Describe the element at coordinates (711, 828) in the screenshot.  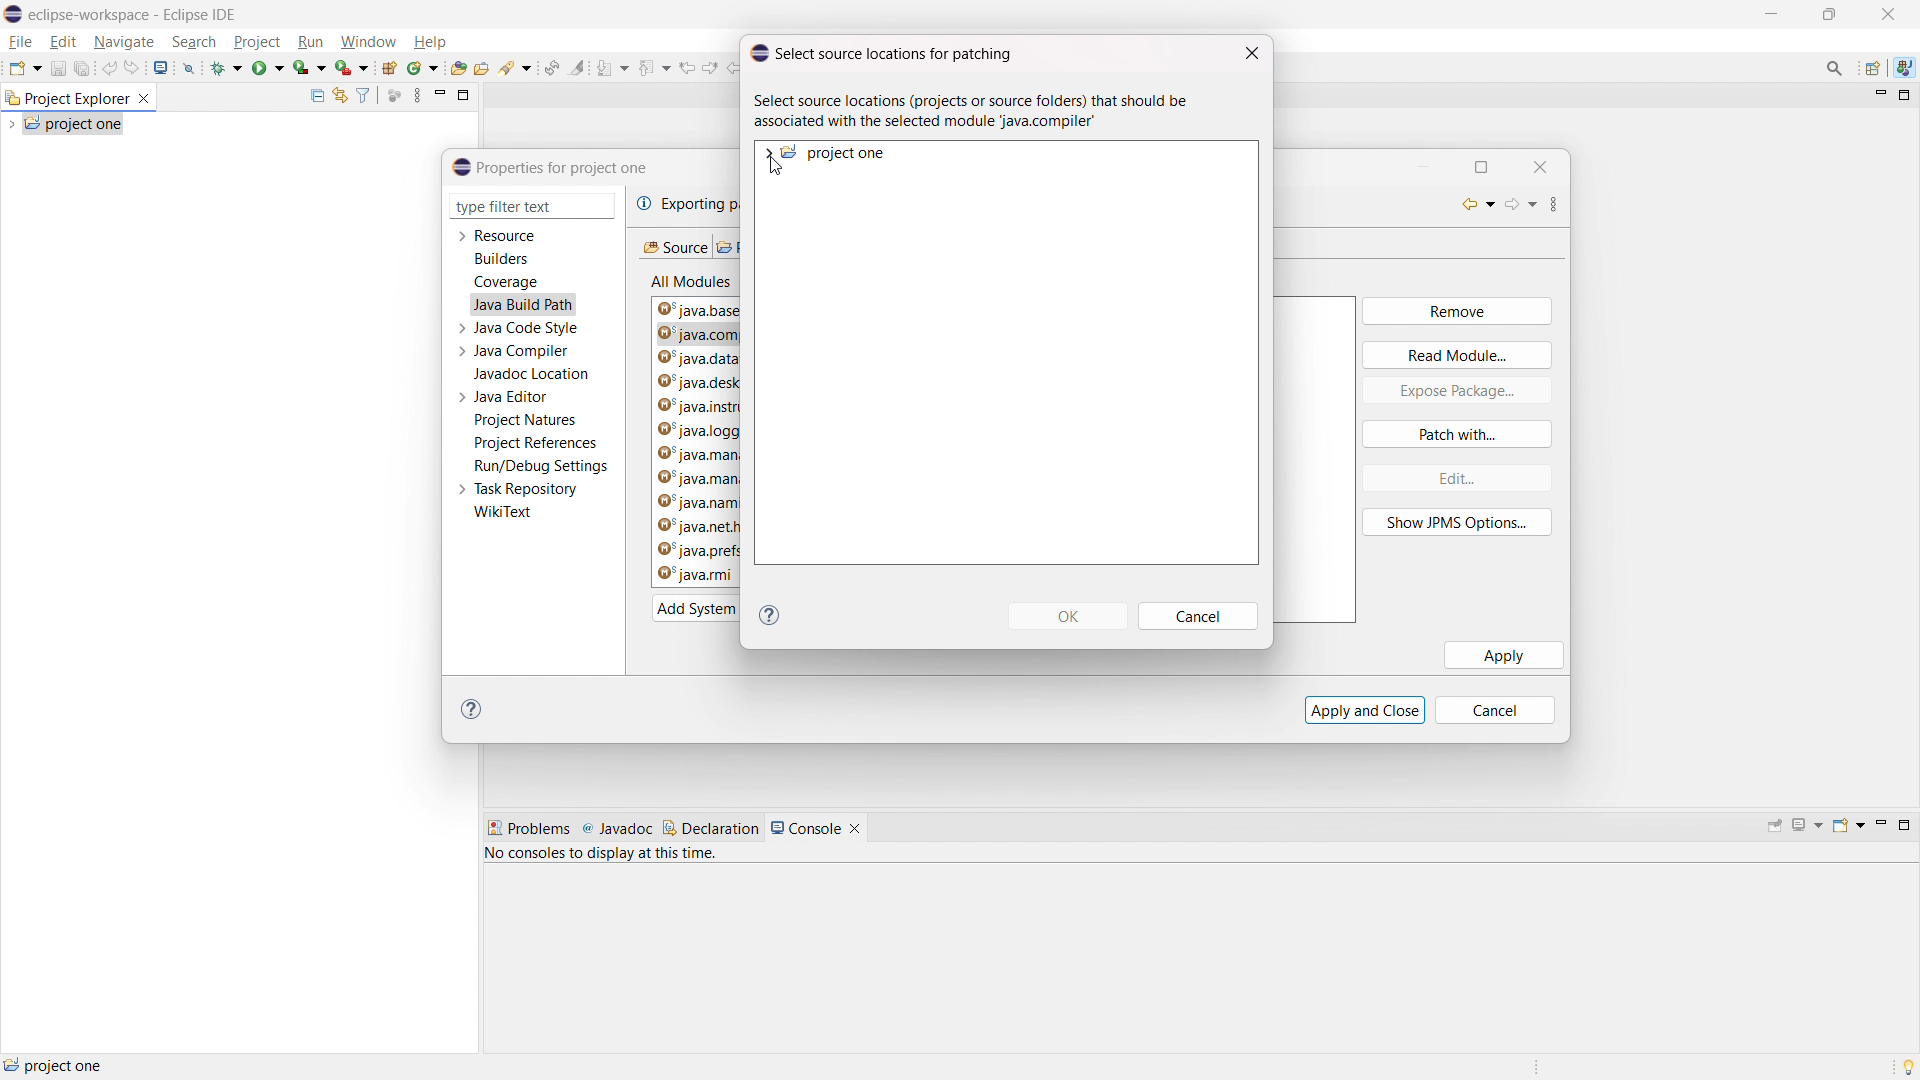
I see `declaration` at that location.